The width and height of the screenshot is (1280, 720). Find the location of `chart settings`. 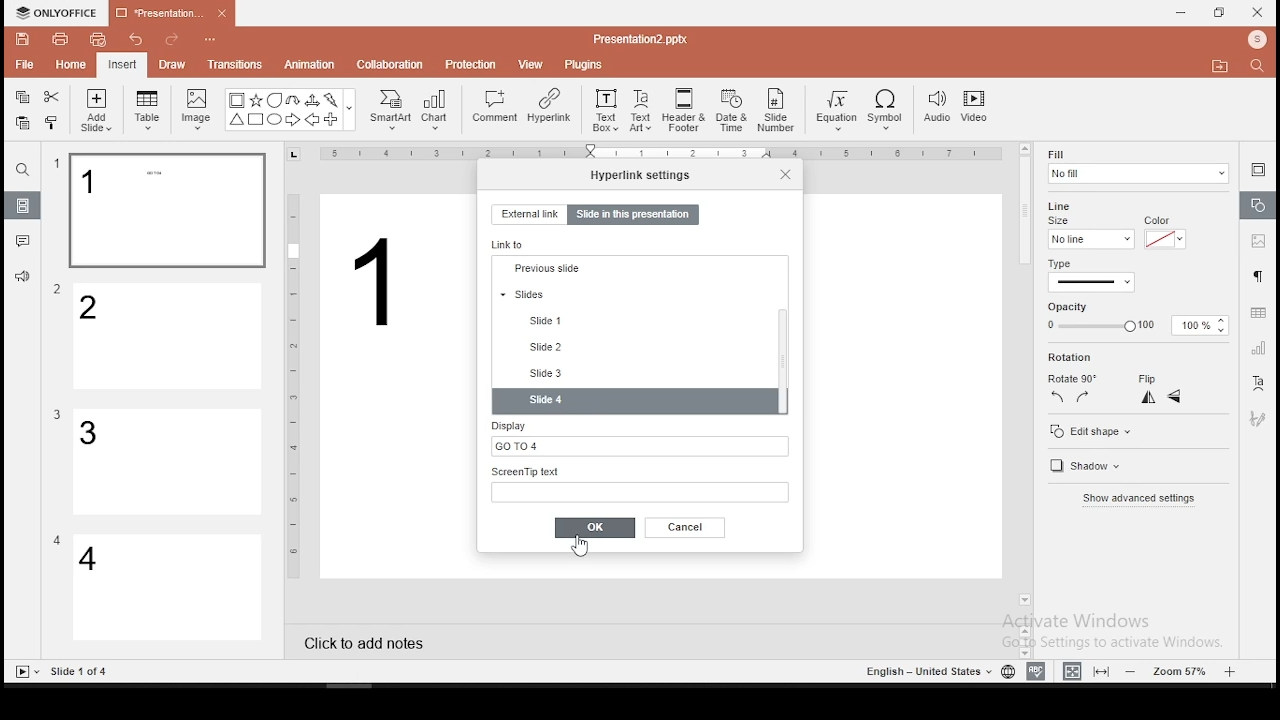

chart settings is located at coordinates (1257, 348).